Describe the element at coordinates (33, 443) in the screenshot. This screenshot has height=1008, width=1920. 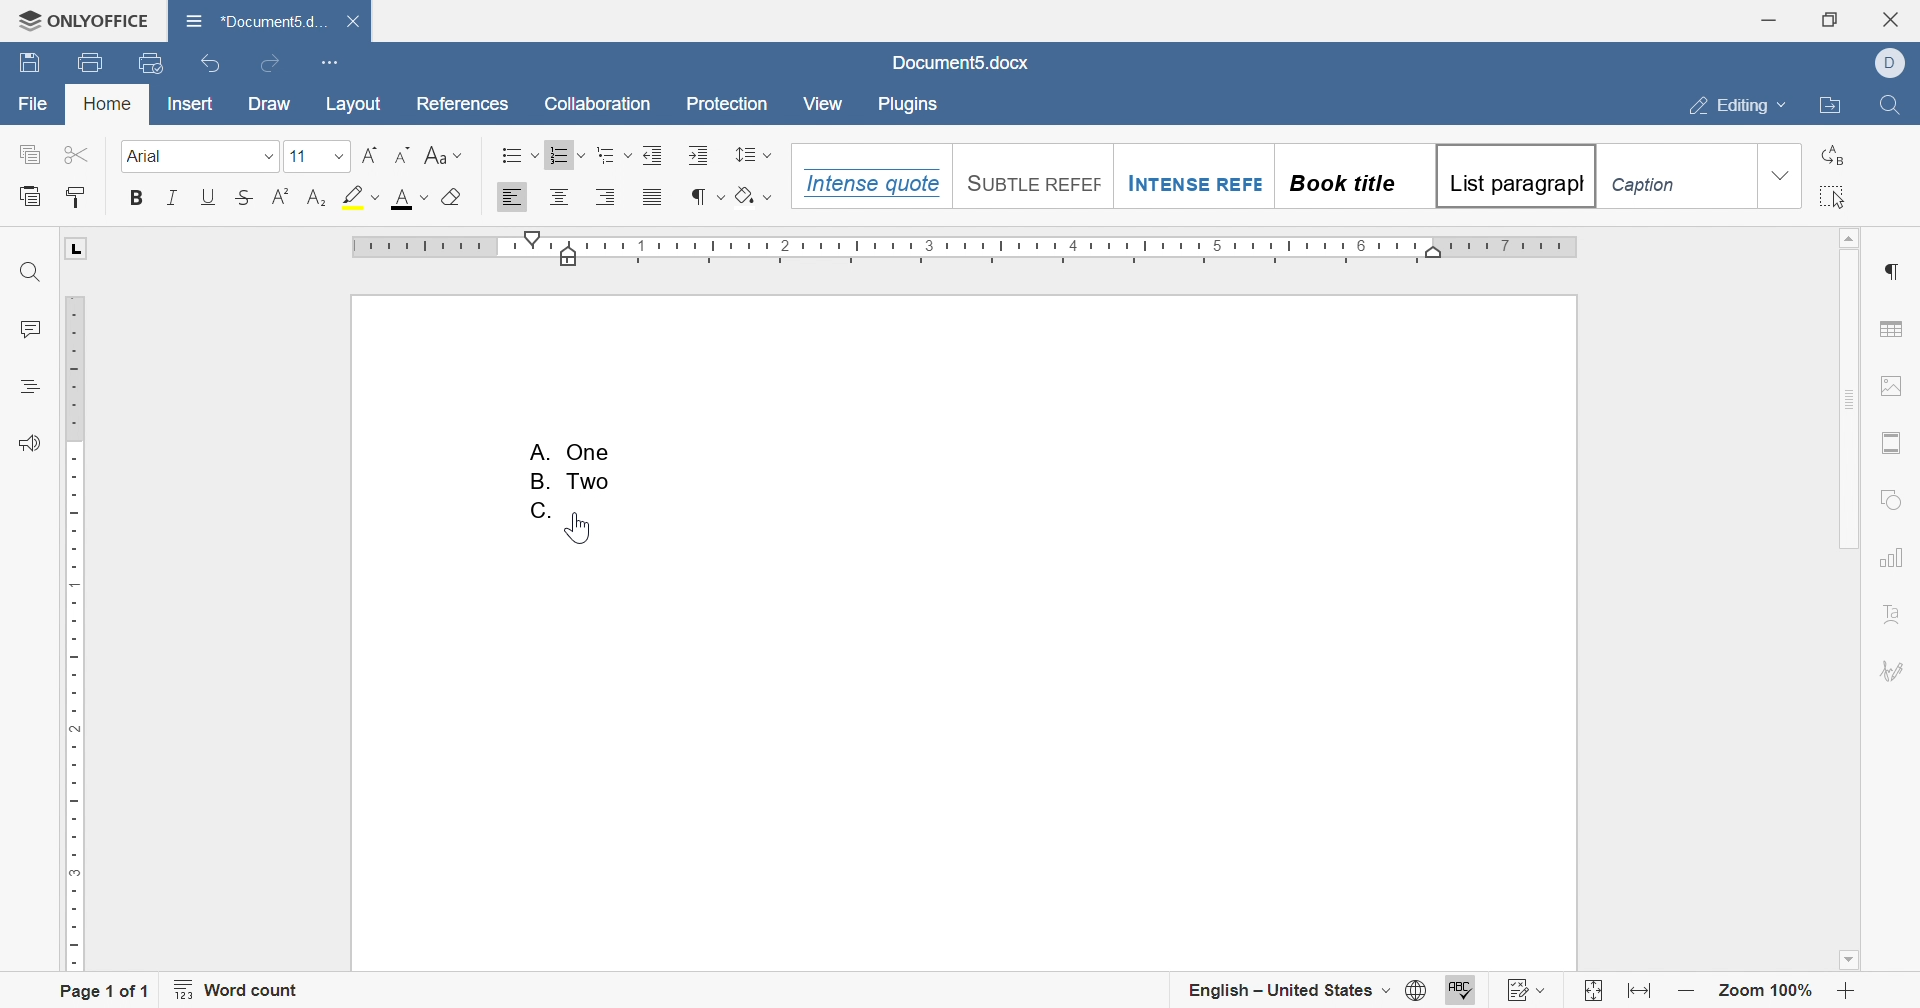
I see `feedback & support` at that location.